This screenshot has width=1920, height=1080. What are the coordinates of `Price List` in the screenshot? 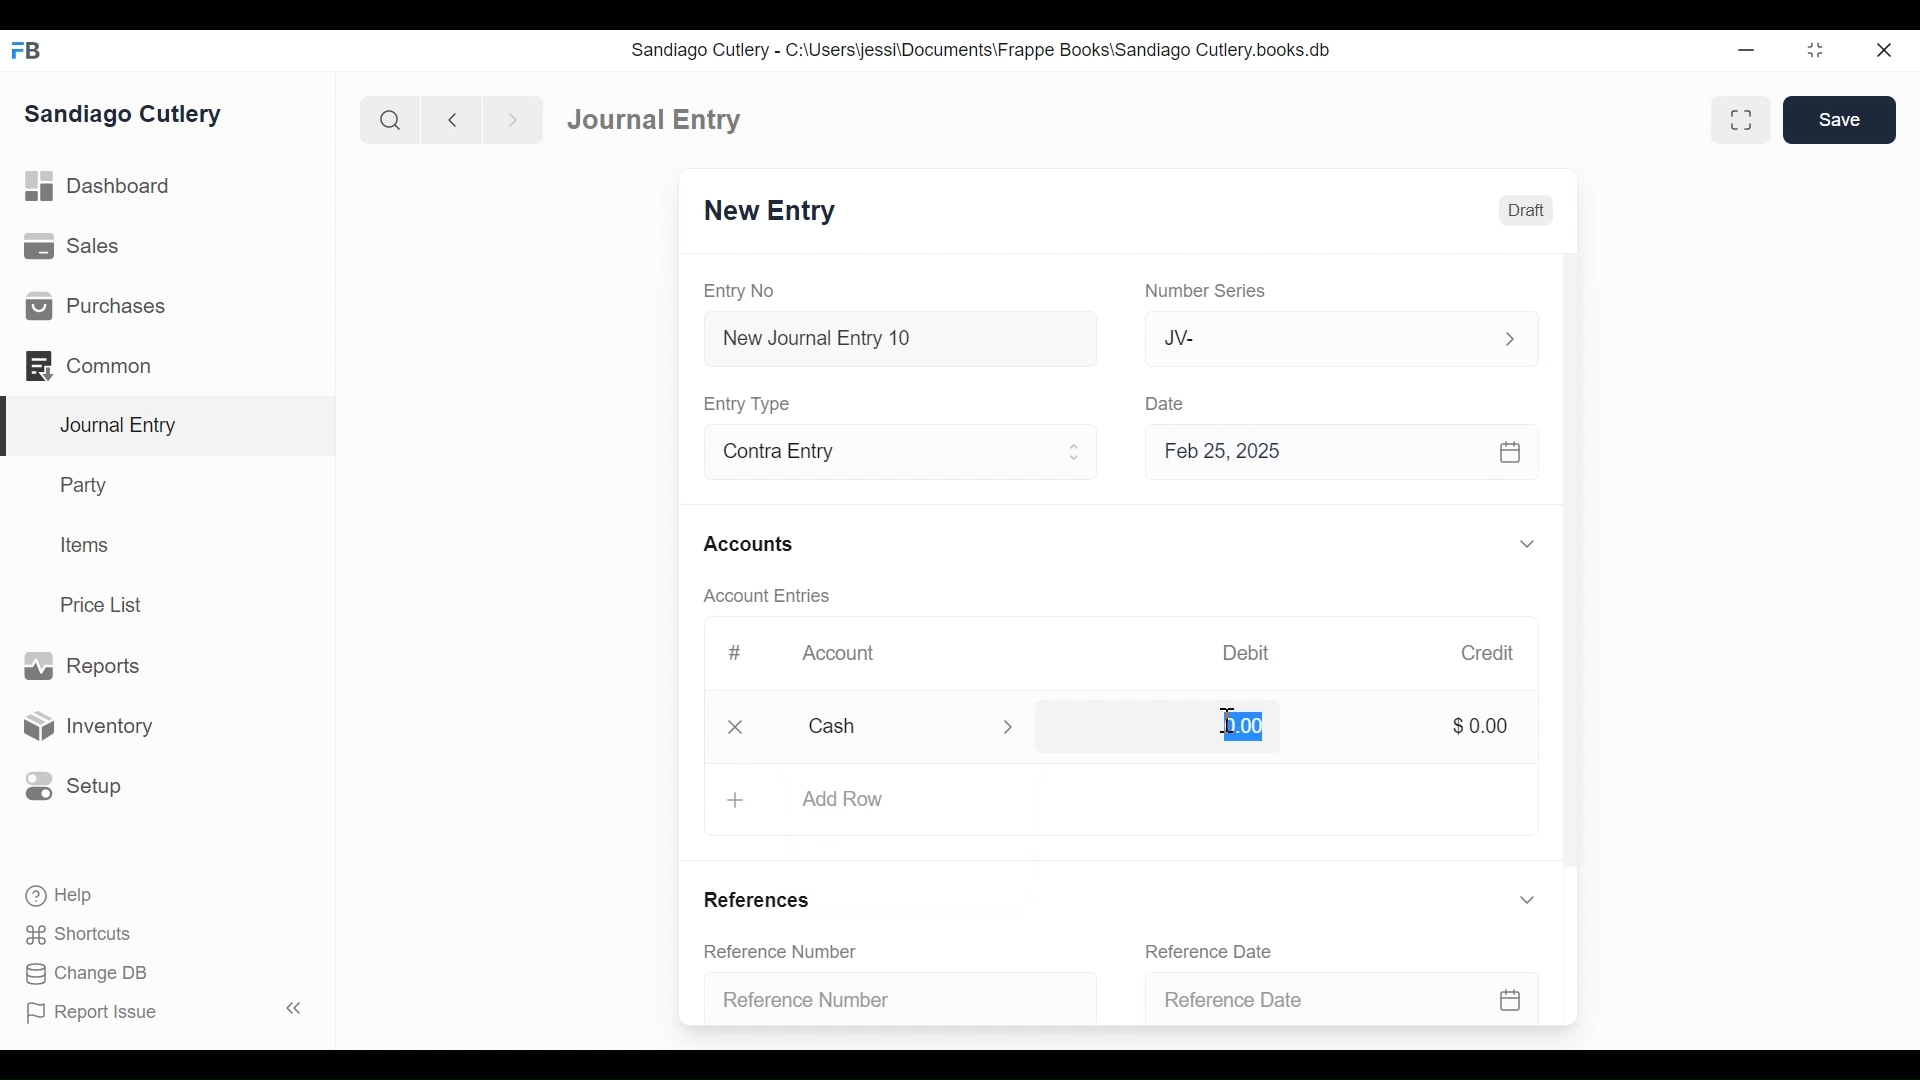 It's located at (105, 604).